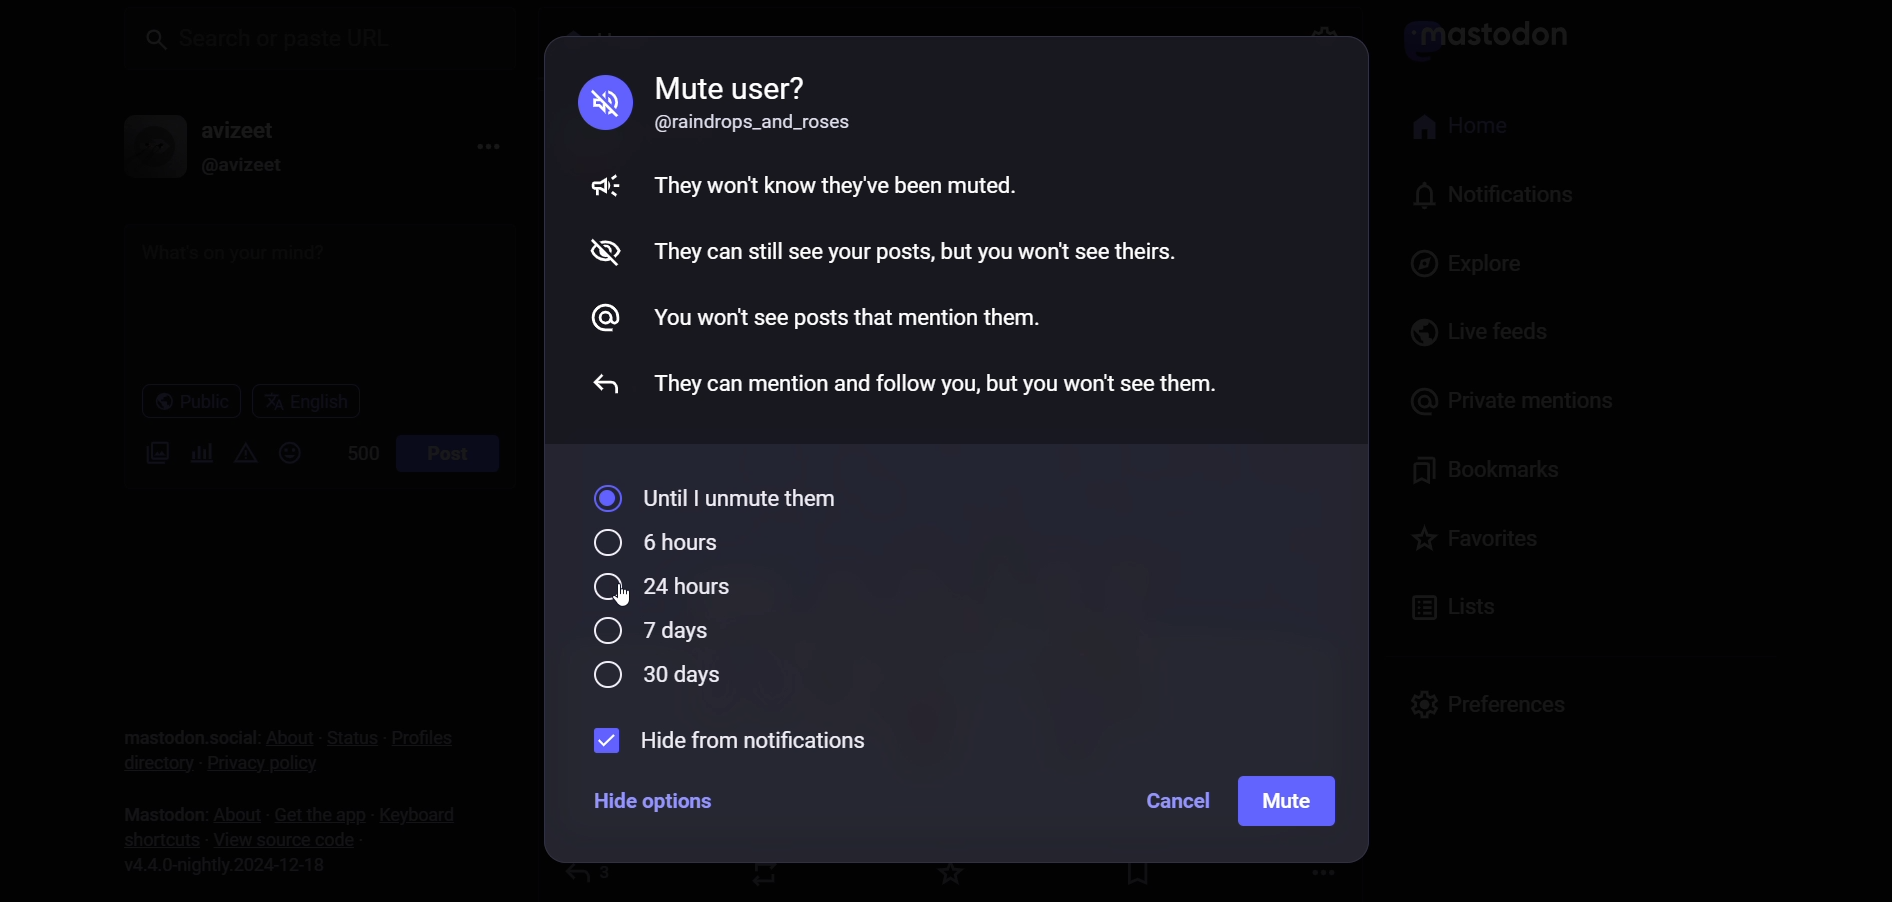 The height and width of the screenshot is (902, 1892). I want to click on mute, so click(1290, 798).